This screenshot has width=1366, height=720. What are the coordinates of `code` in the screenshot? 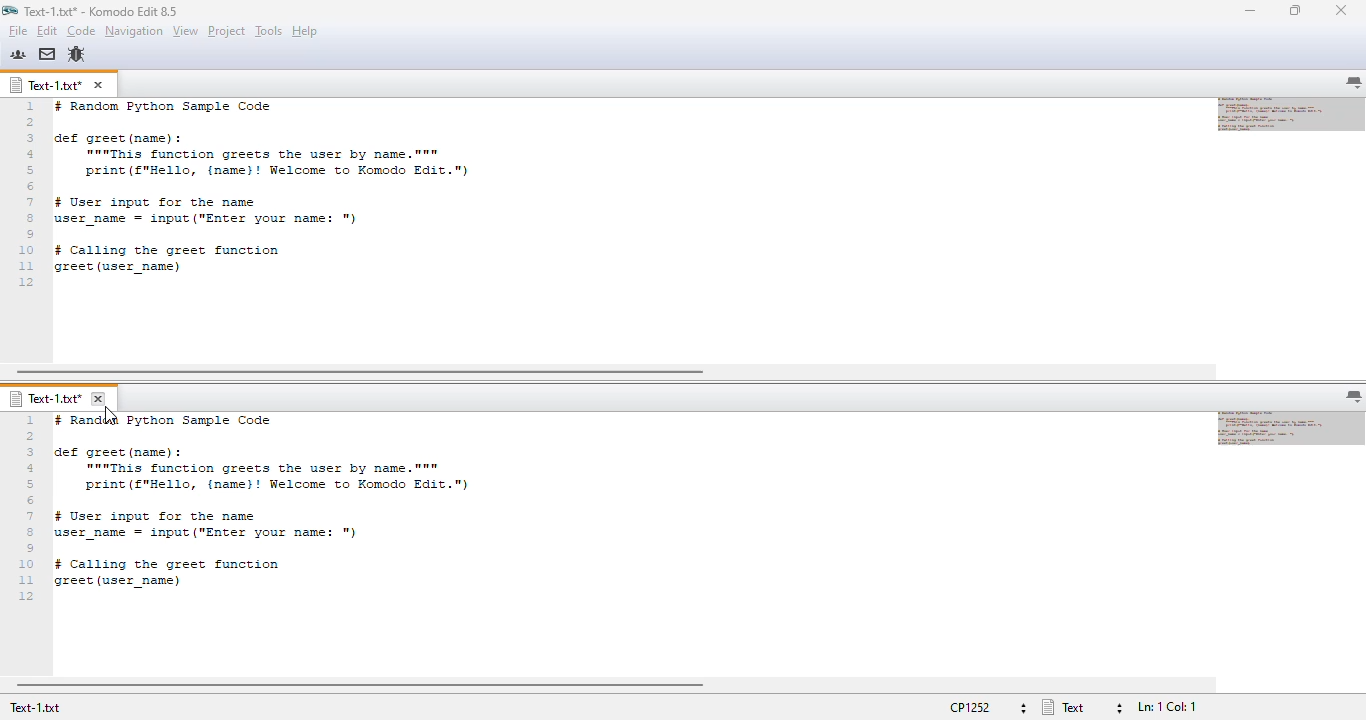 It's located at (82, 31).